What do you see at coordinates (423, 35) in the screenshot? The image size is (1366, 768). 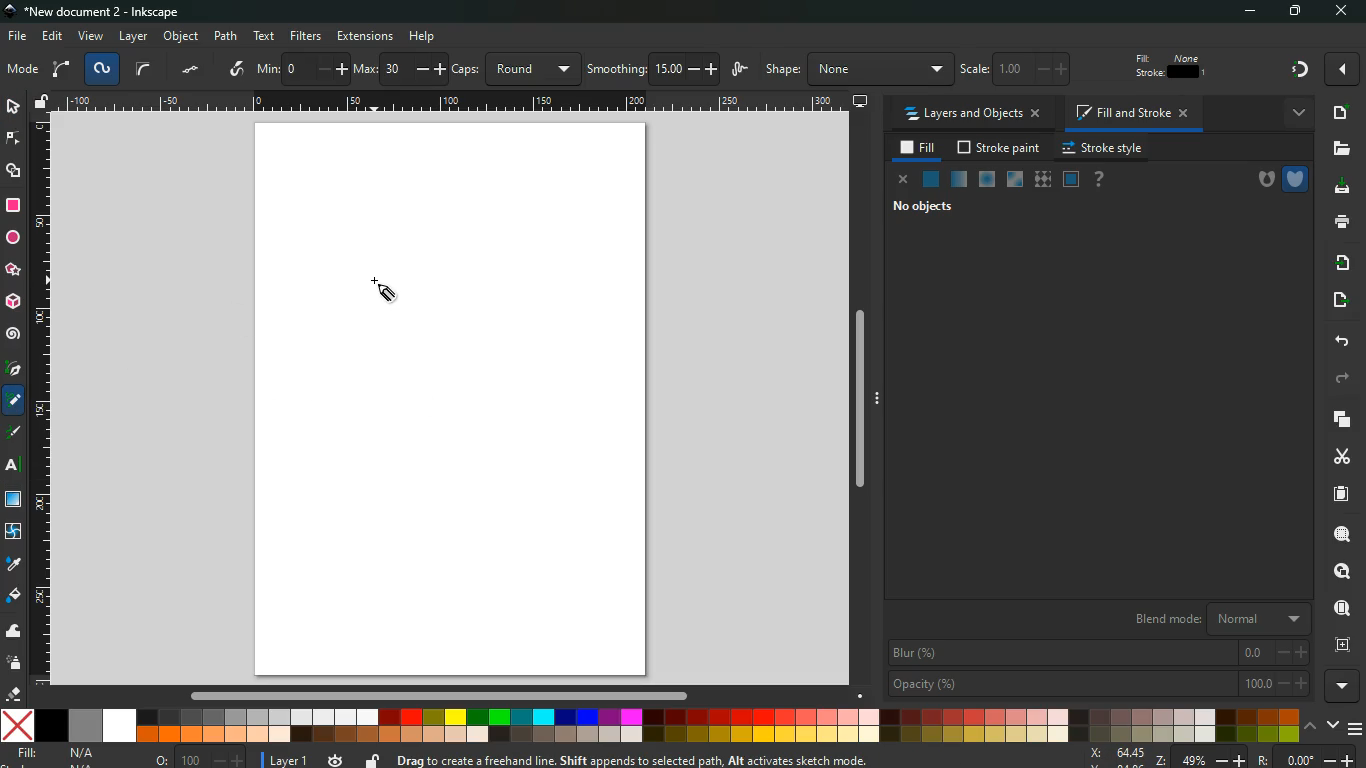 I see `` at bounding box center [423, 35].